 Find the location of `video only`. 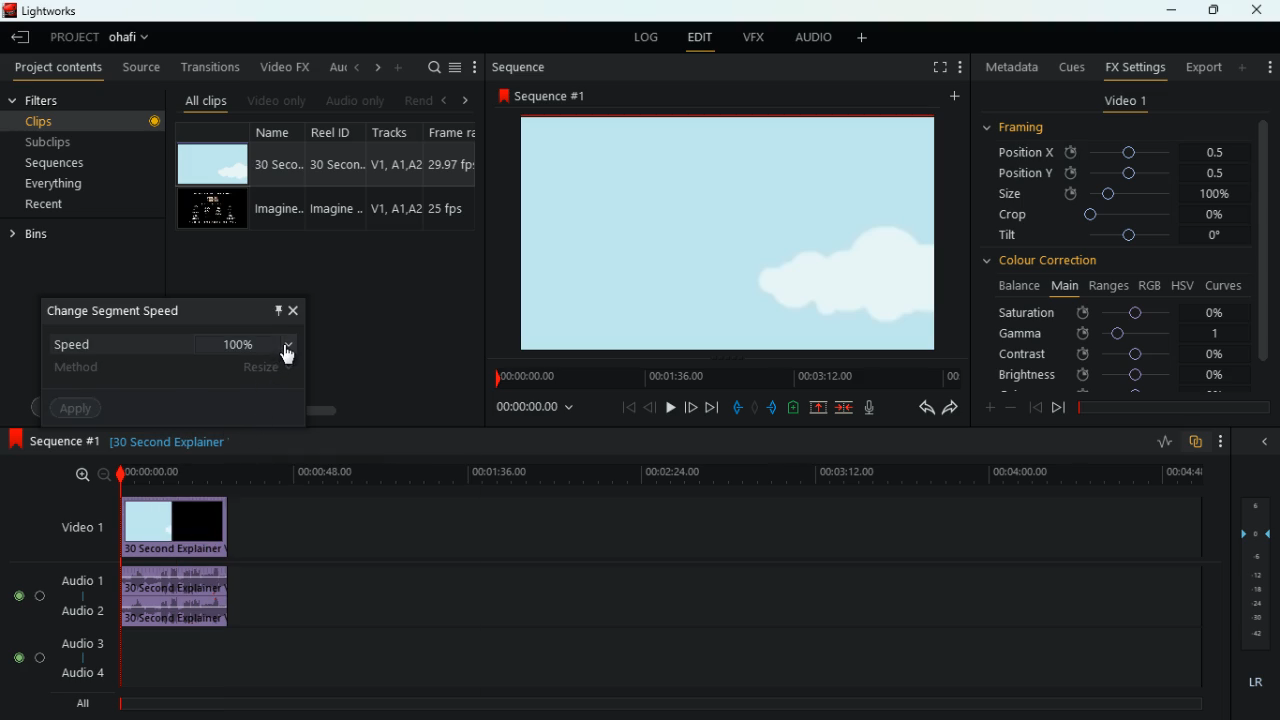

video only is located at coordinates (275, 99).